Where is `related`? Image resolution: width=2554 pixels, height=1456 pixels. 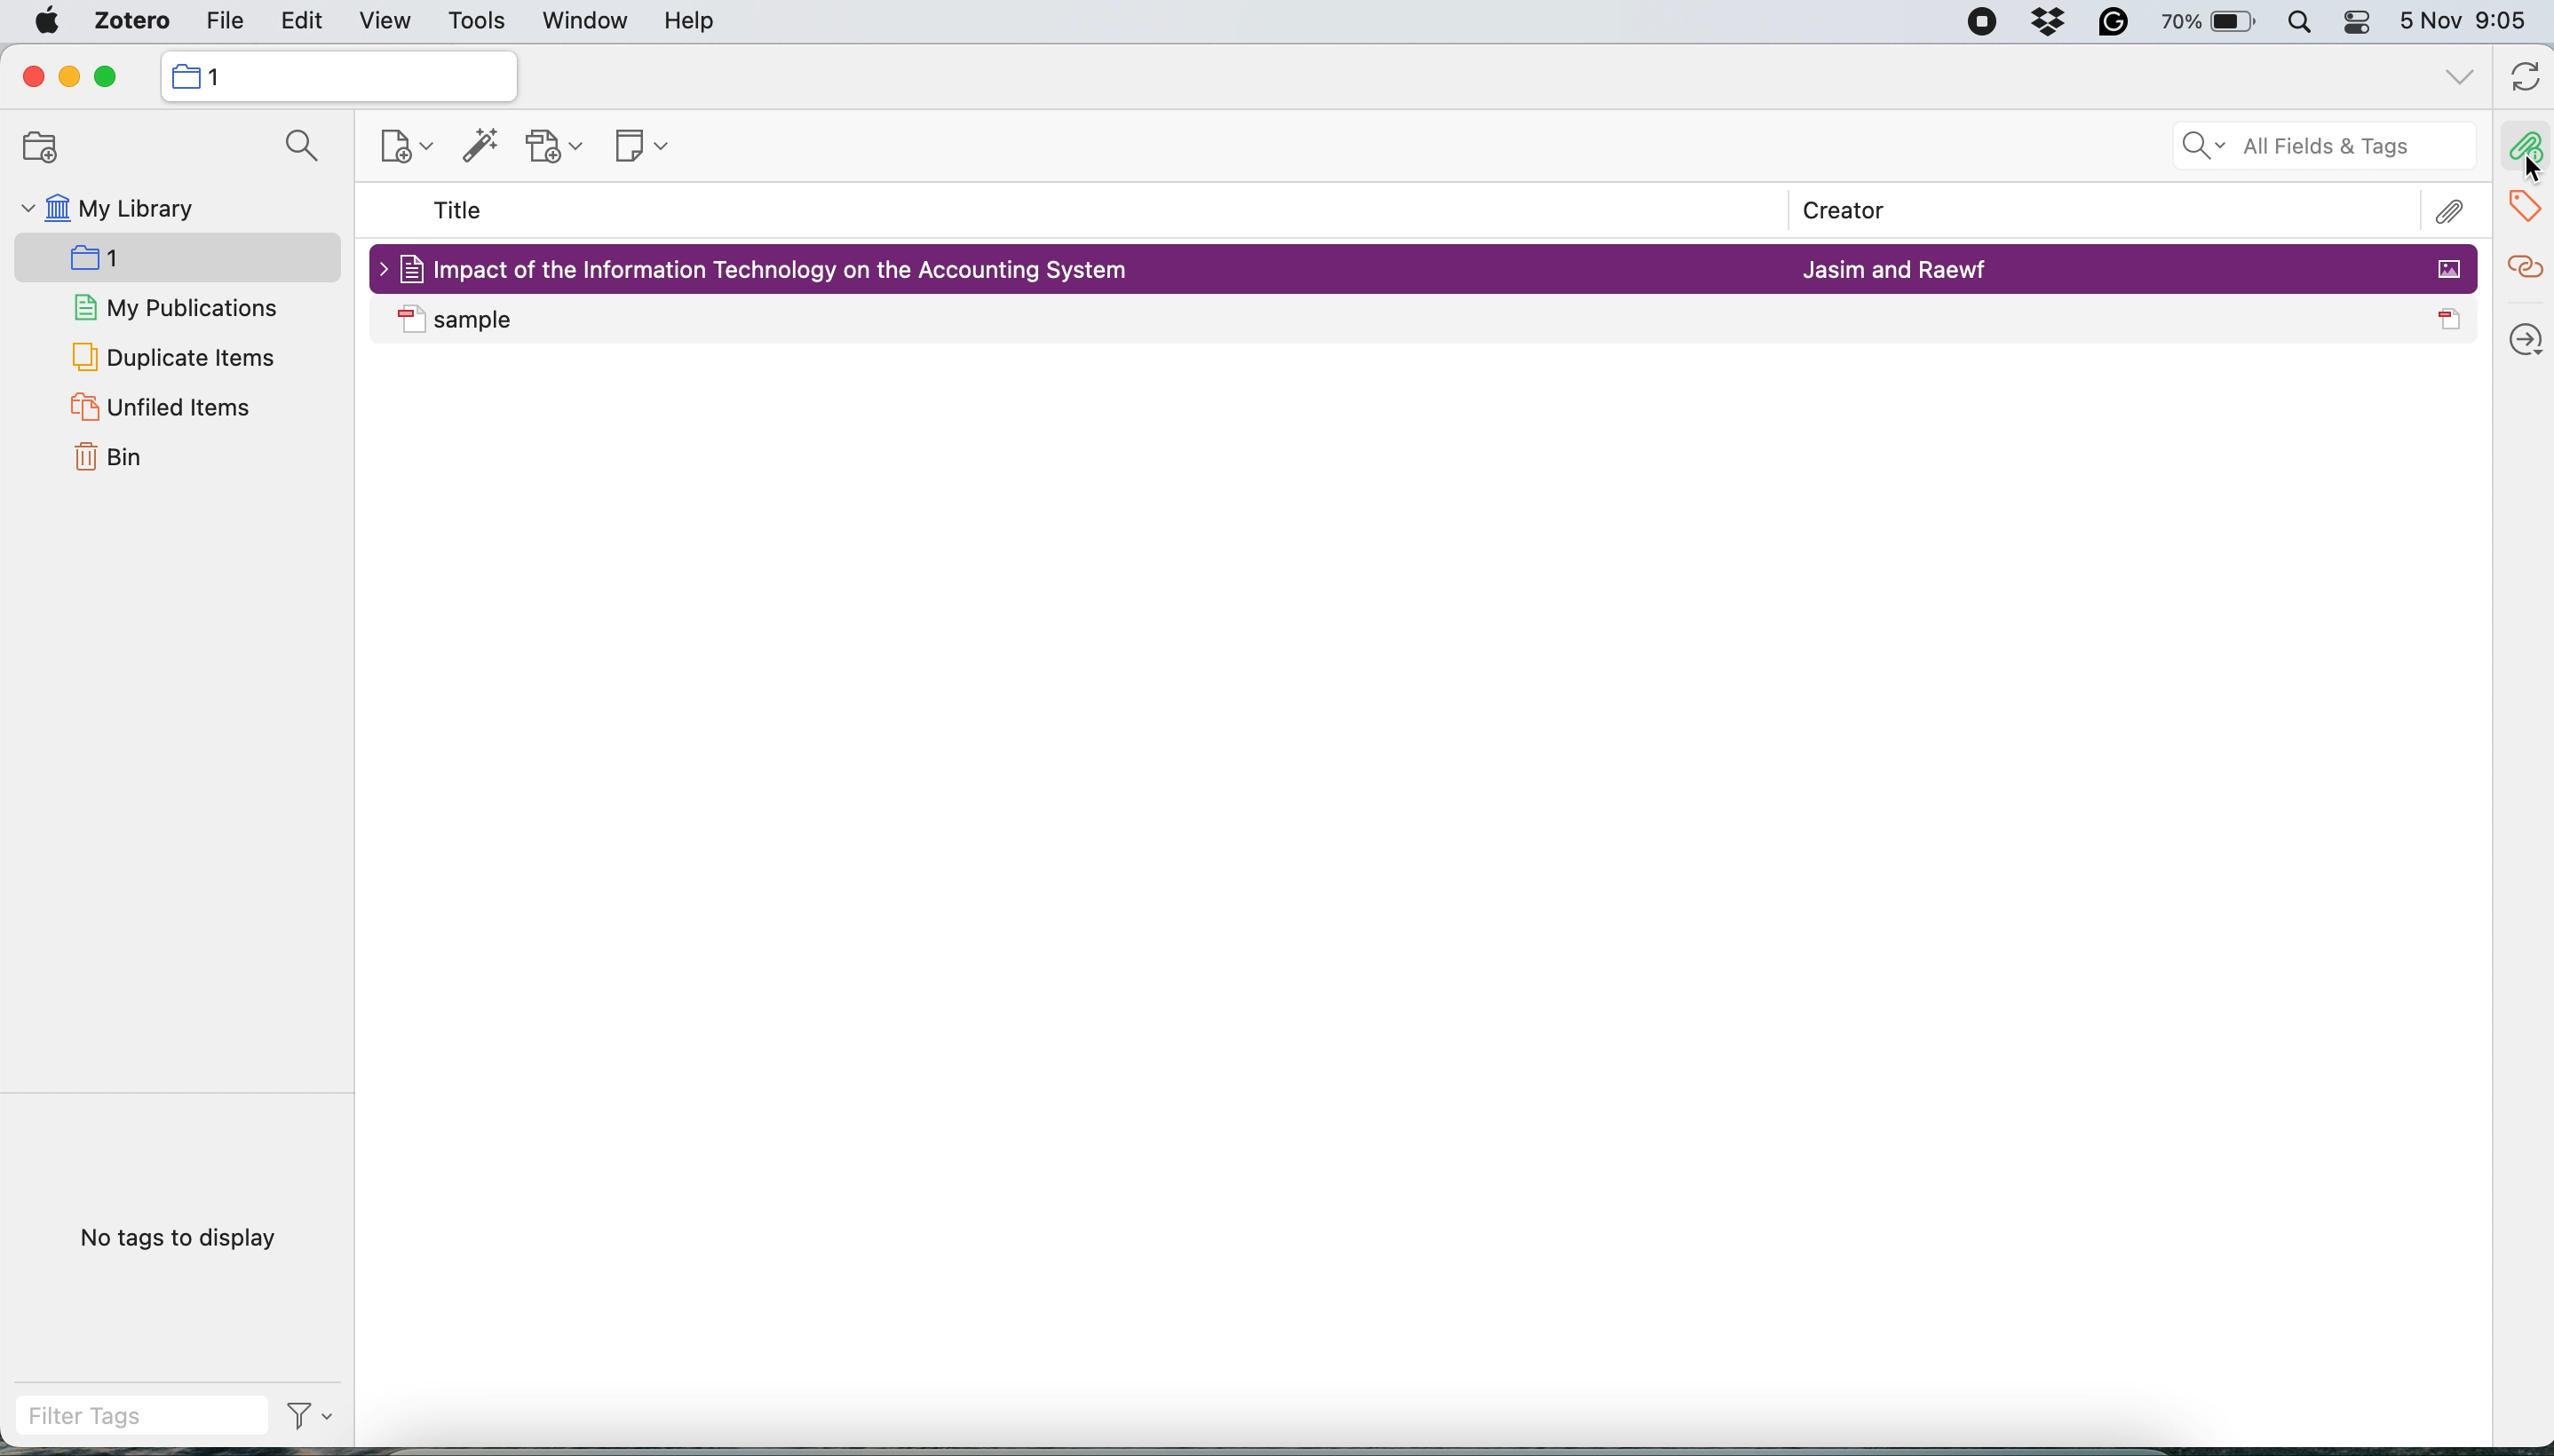 related is located at coordinates (2523, 264).